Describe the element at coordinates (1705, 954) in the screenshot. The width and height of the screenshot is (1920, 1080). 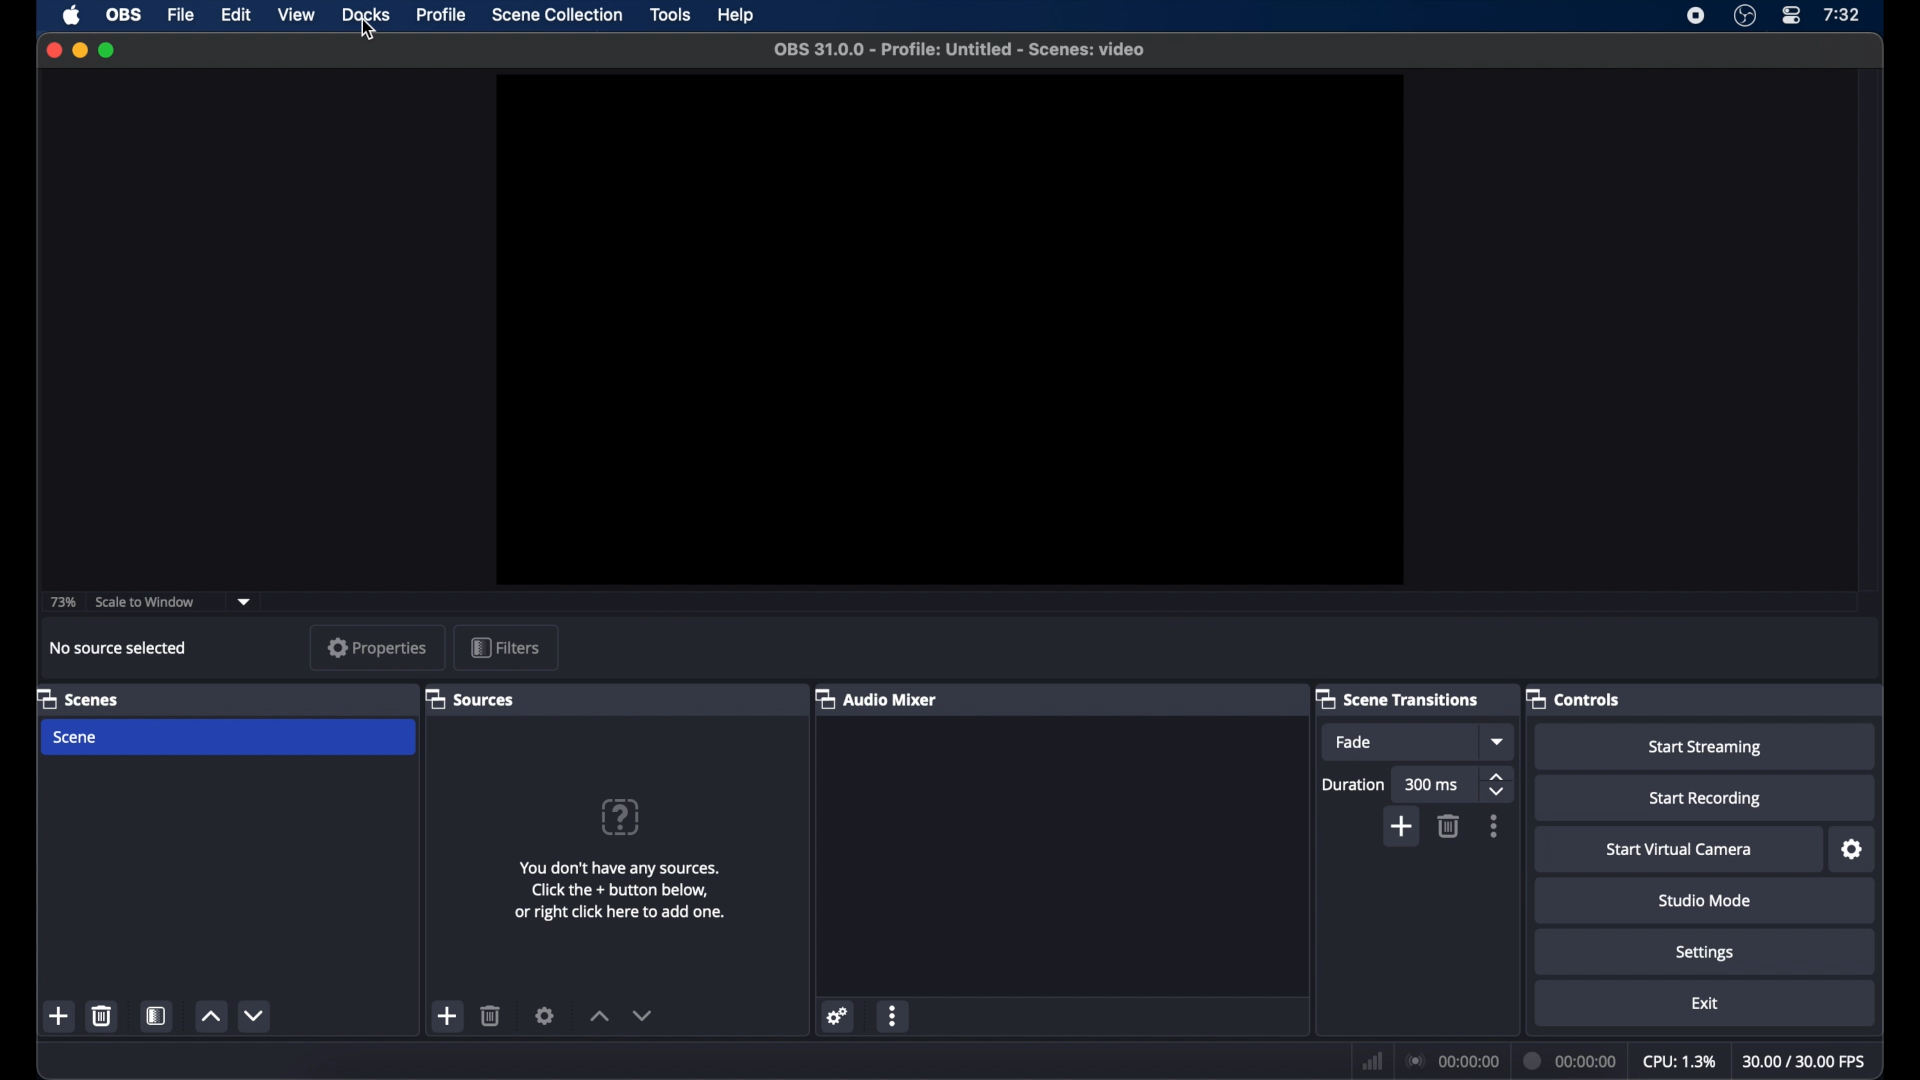
I see `settings` at that location.